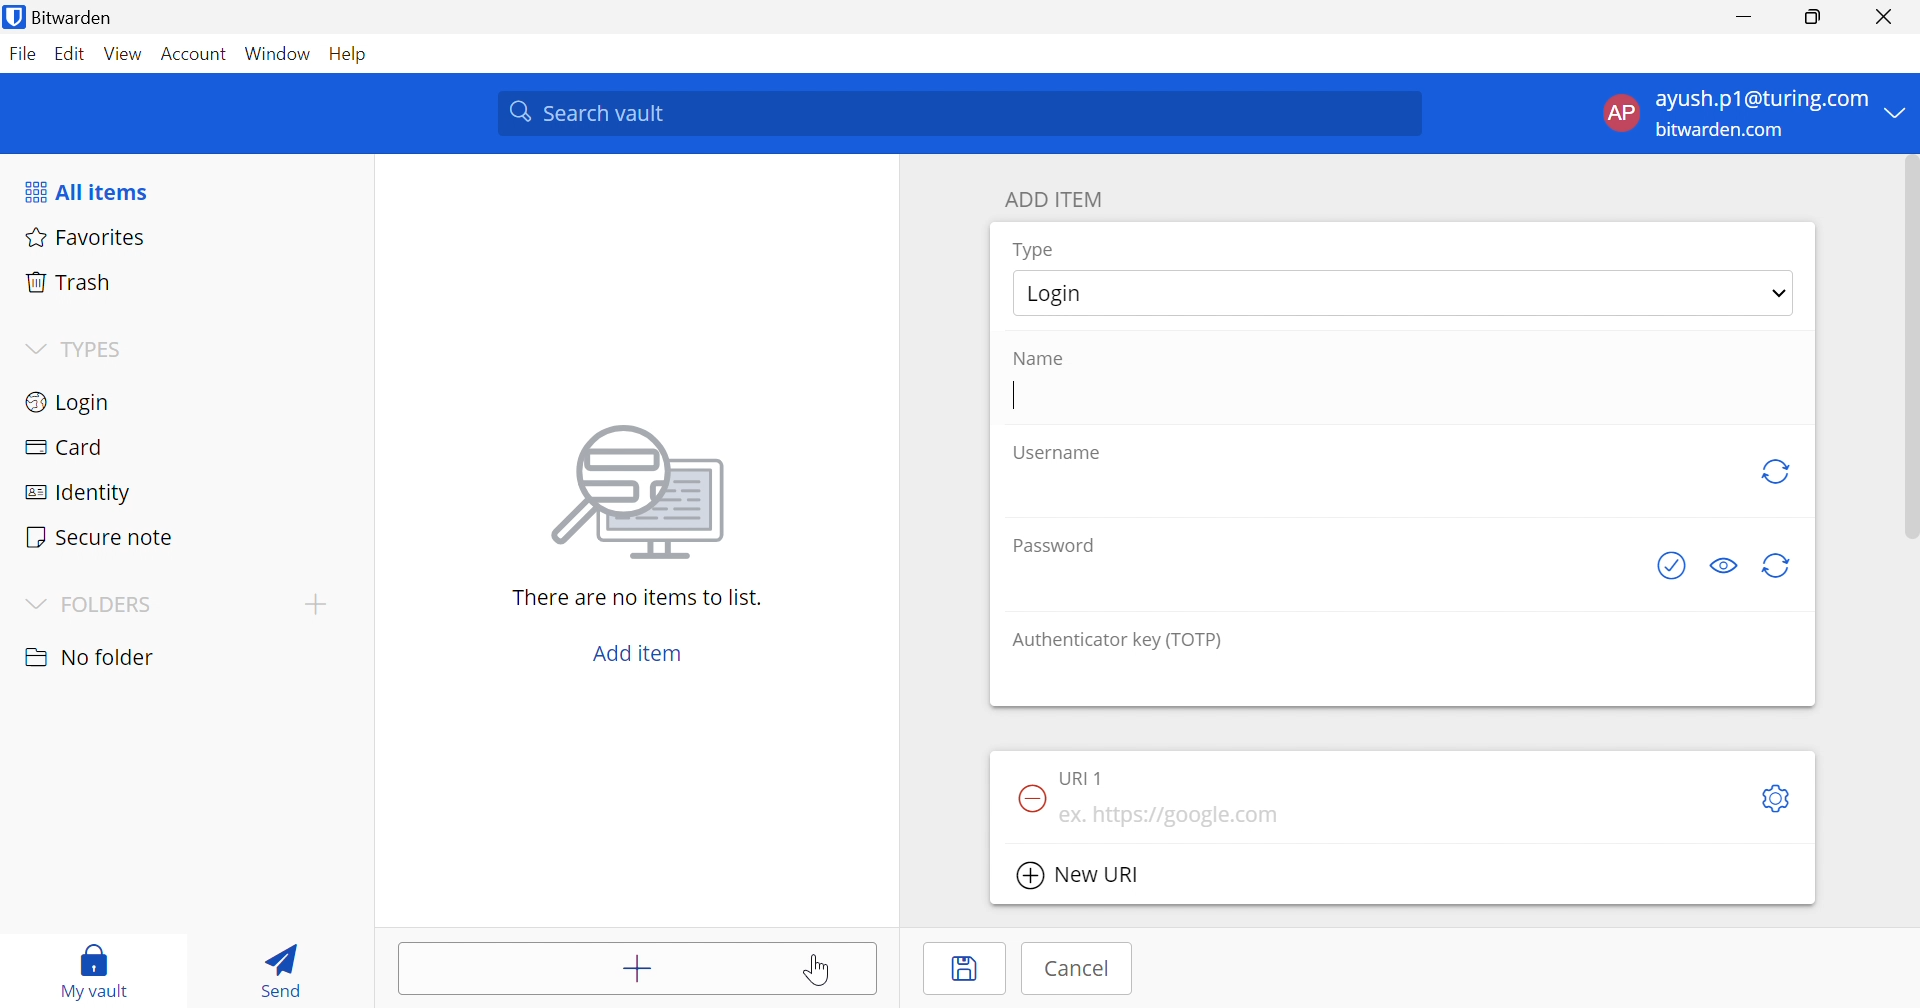 The width and height of the screenshot is (1920, 1008). Describe the element at coordinates (1674, 566) in the screenshot. I see `Check if password has been exposed` at that location.